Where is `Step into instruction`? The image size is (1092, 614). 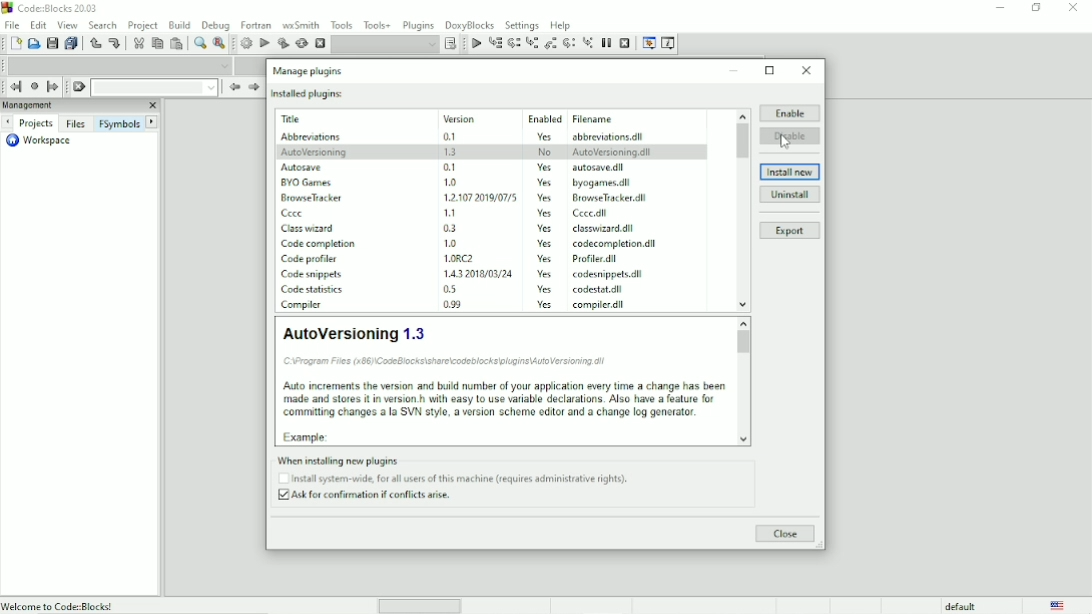 Step into instruction is located at coordinates (588, 42).